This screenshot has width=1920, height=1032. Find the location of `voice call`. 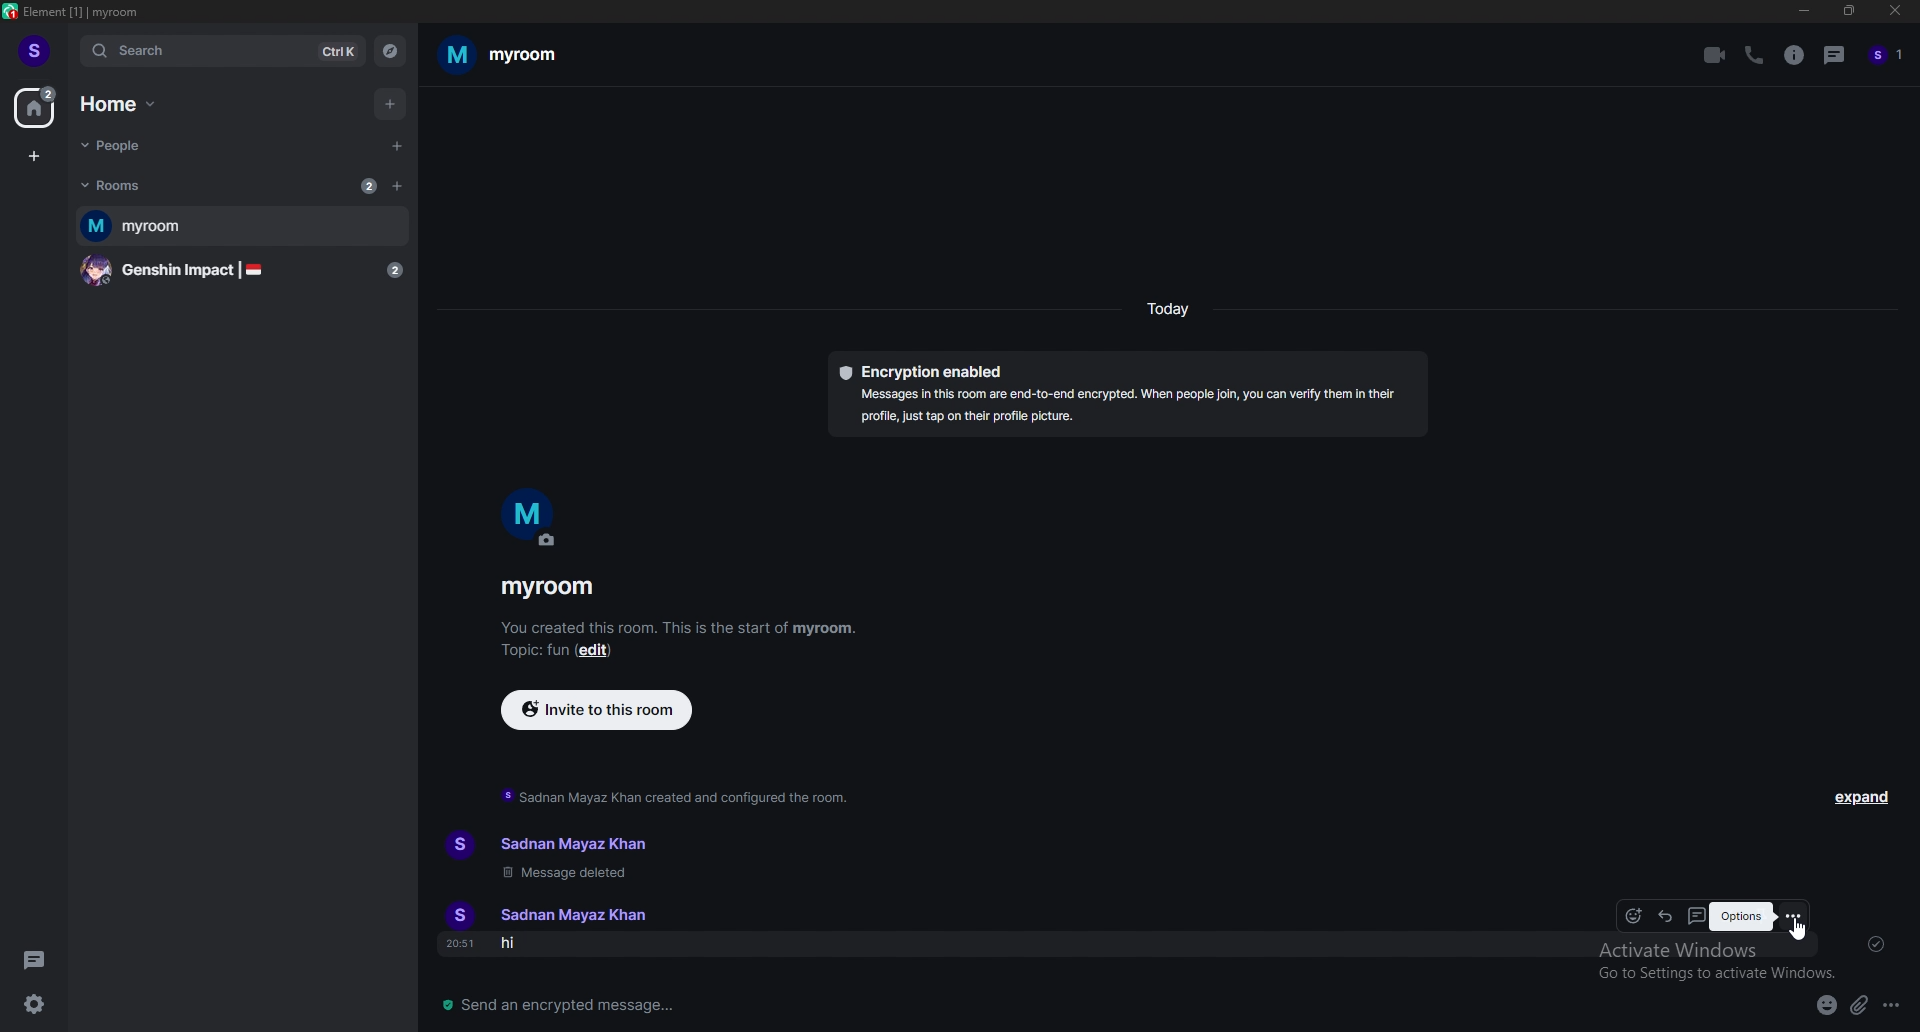

voice call is located at coordinates (1757, 55).